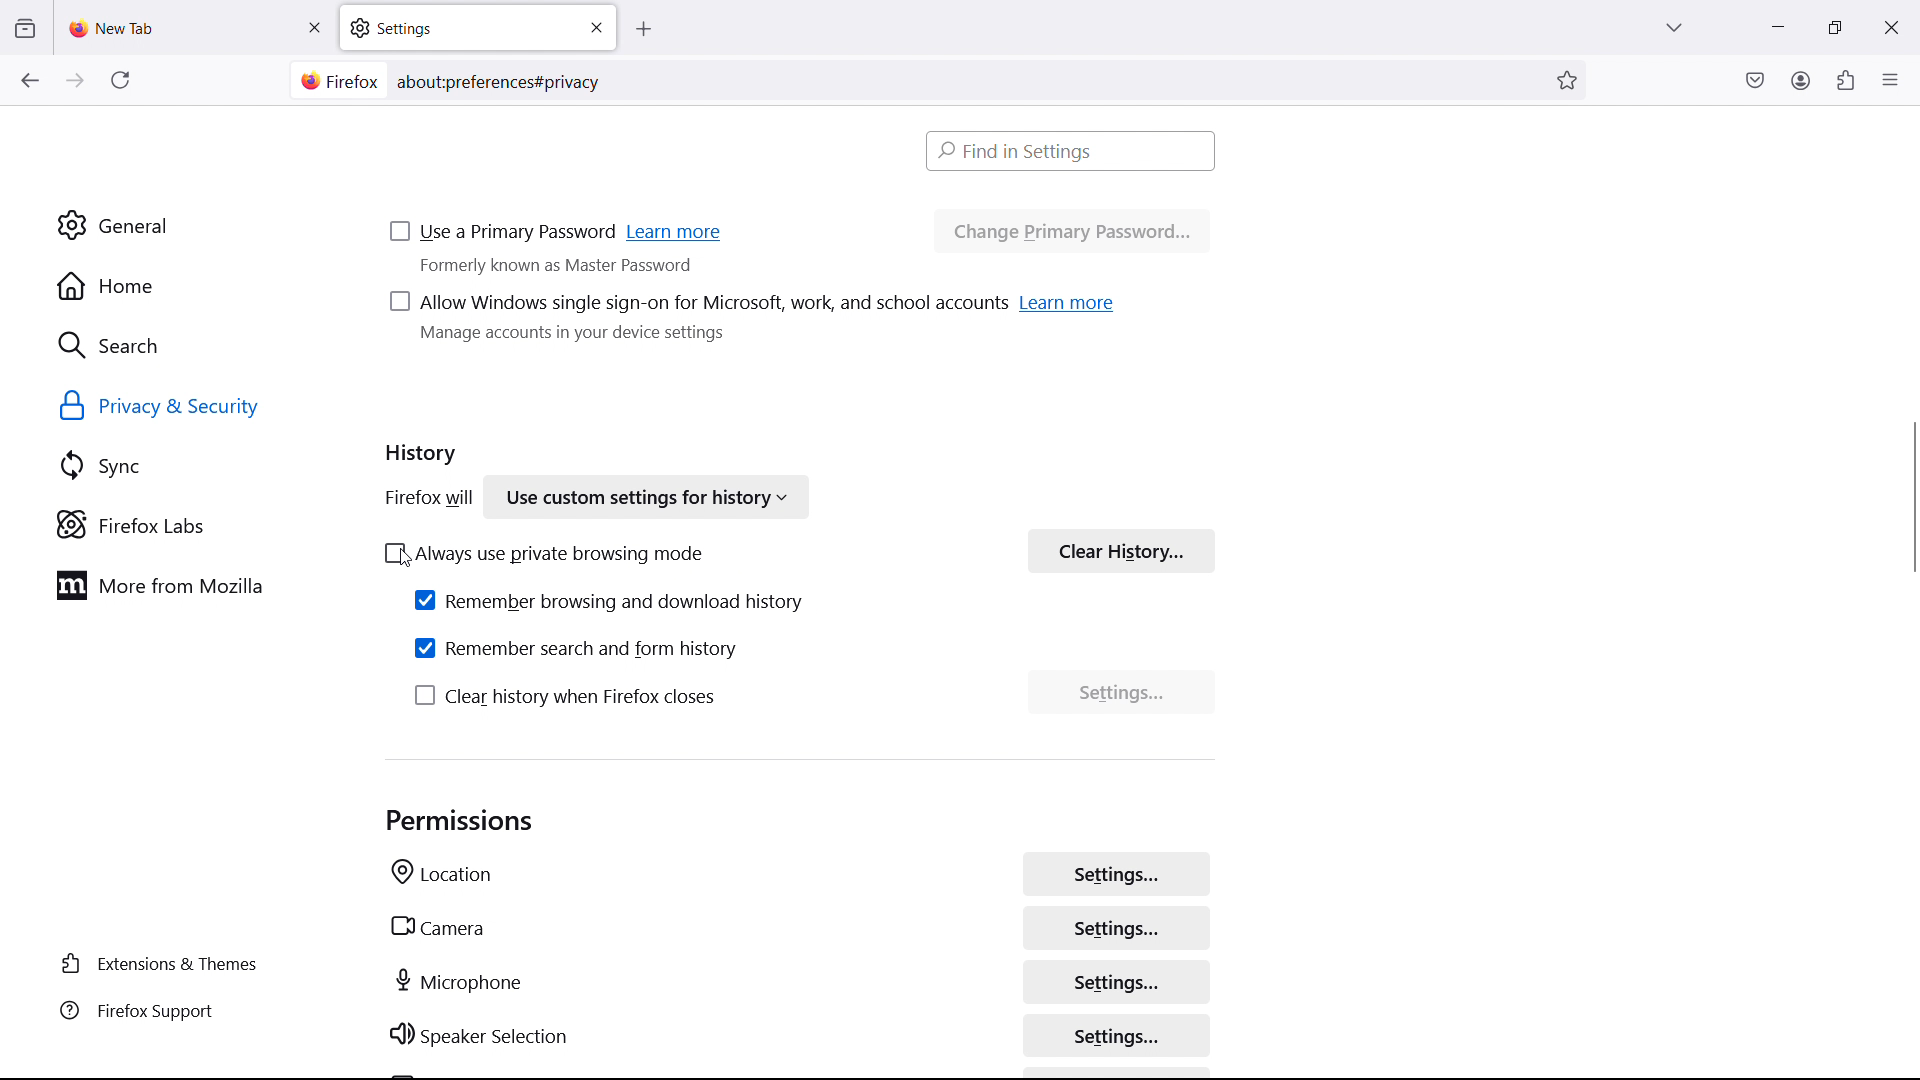  What do you see at coordinates (422, 457) in the screenshot?
I see `history` at bounding box center [422, 457].